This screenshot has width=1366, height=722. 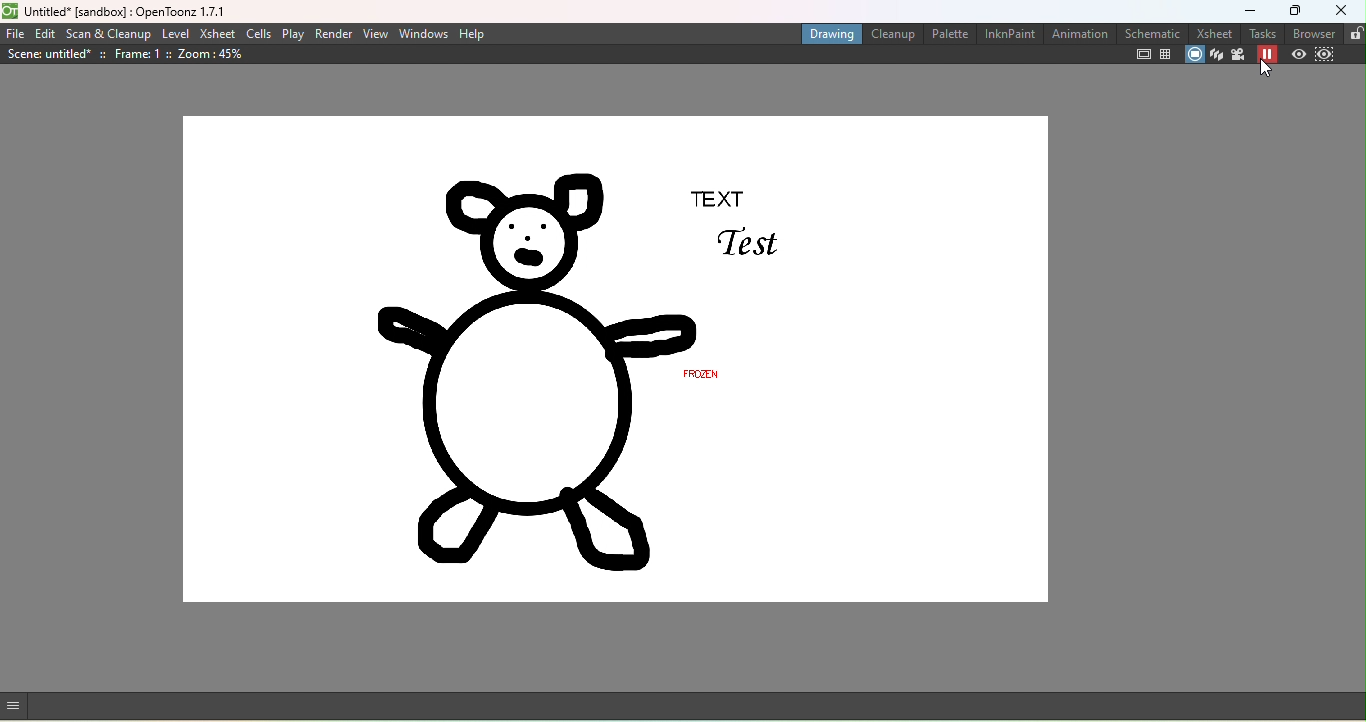 What do you see at coordinates (109, 34) in the screenshot?
I see `Scan & Cleanup` at bounding box center [109, 34].